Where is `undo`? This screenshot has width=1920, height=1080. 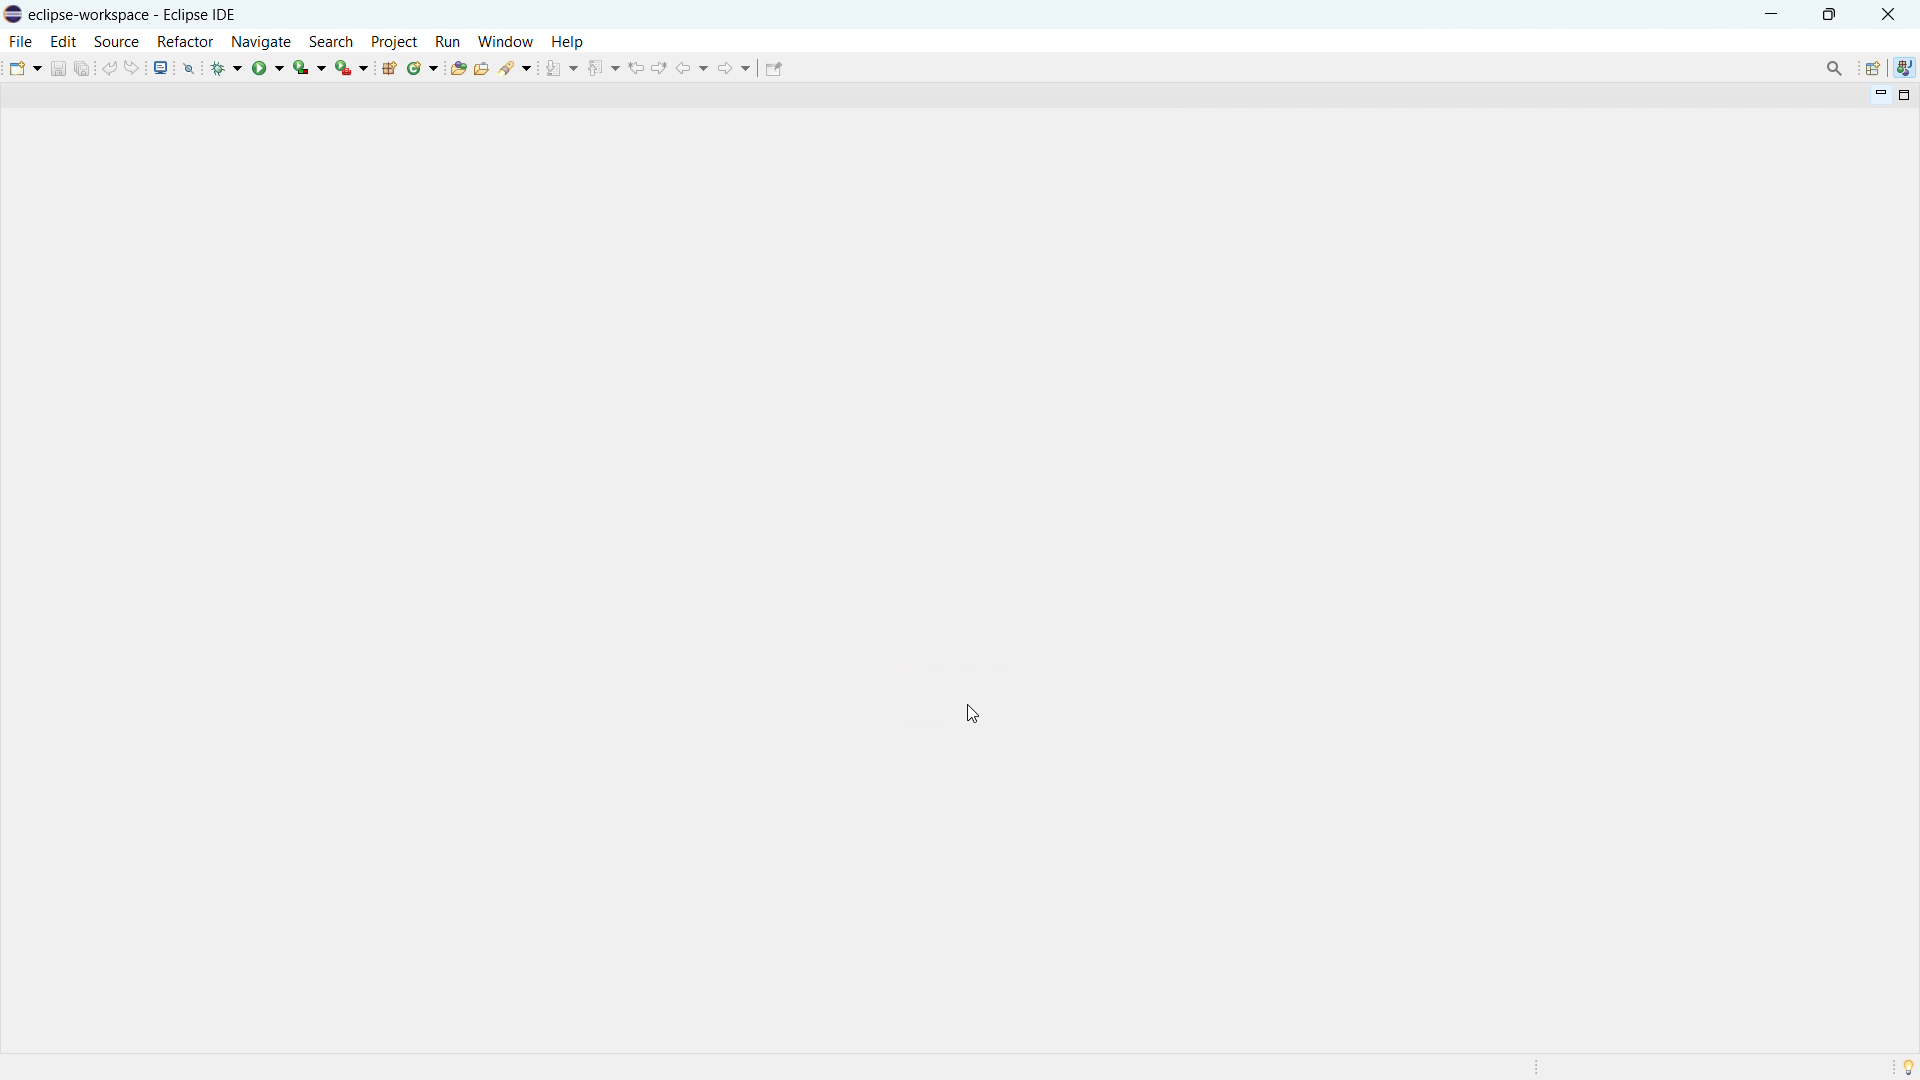
undo is located at coordinates (109, 67).